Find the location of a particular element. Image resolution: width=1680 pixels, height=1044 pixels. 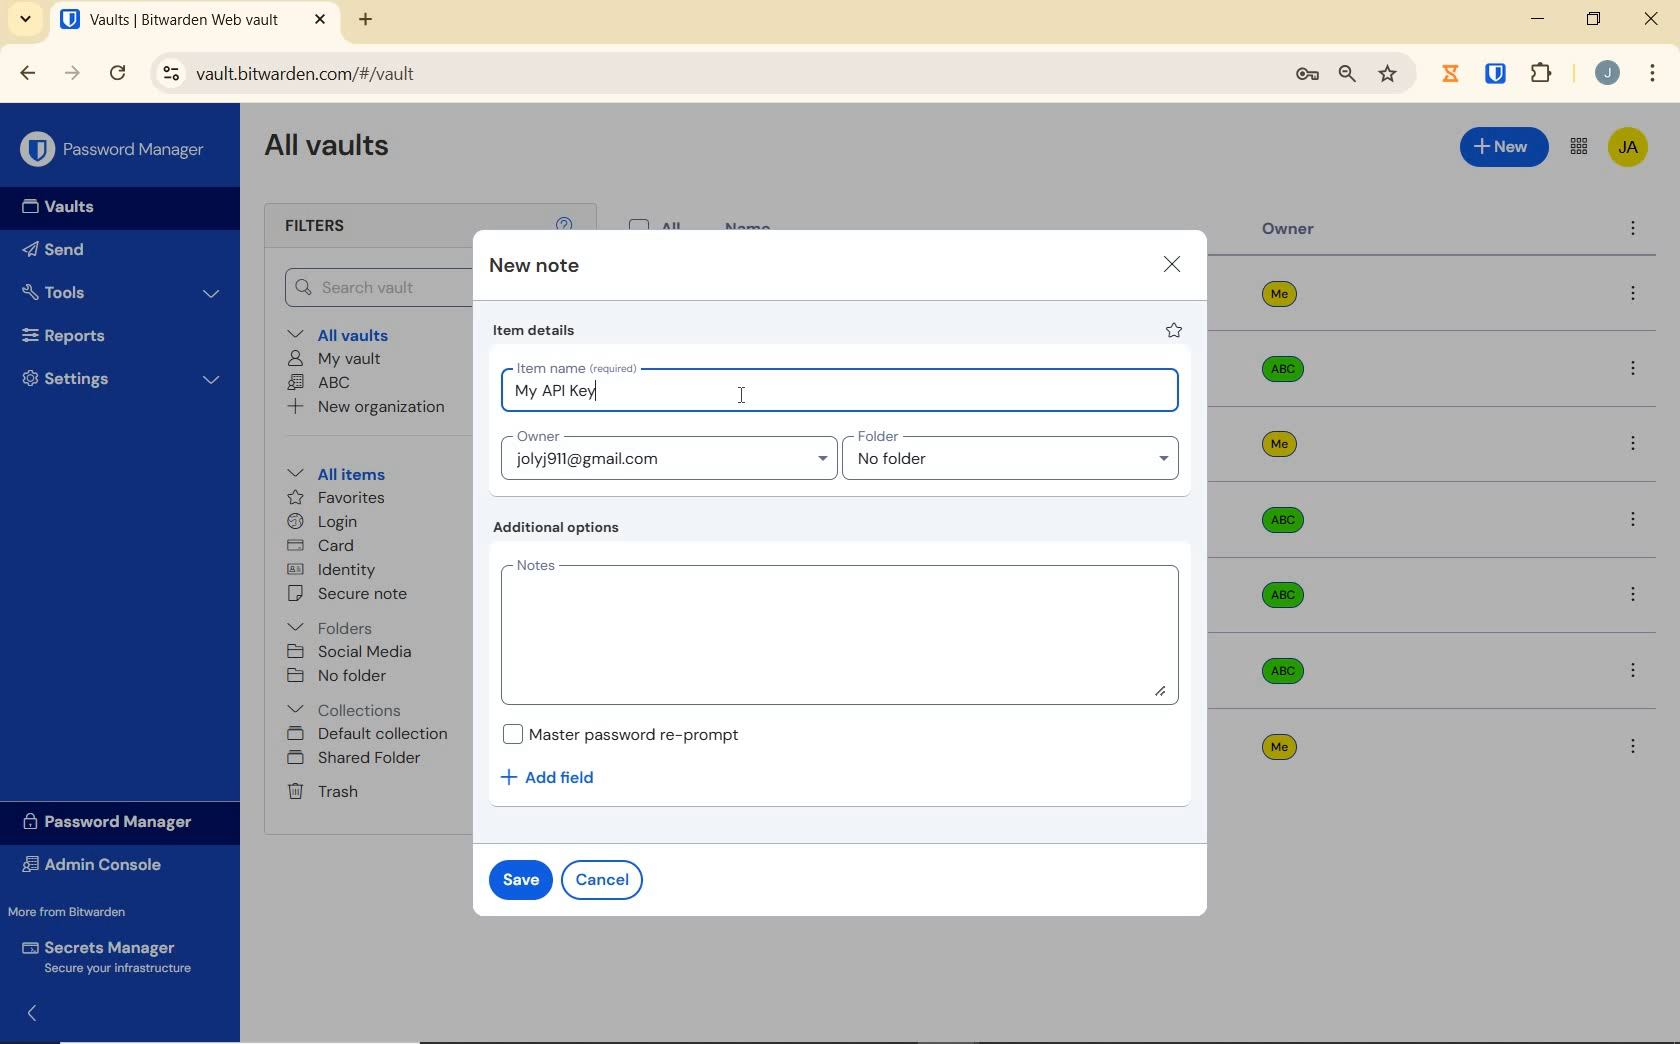

search tabs is located at coordinates (26, 19).